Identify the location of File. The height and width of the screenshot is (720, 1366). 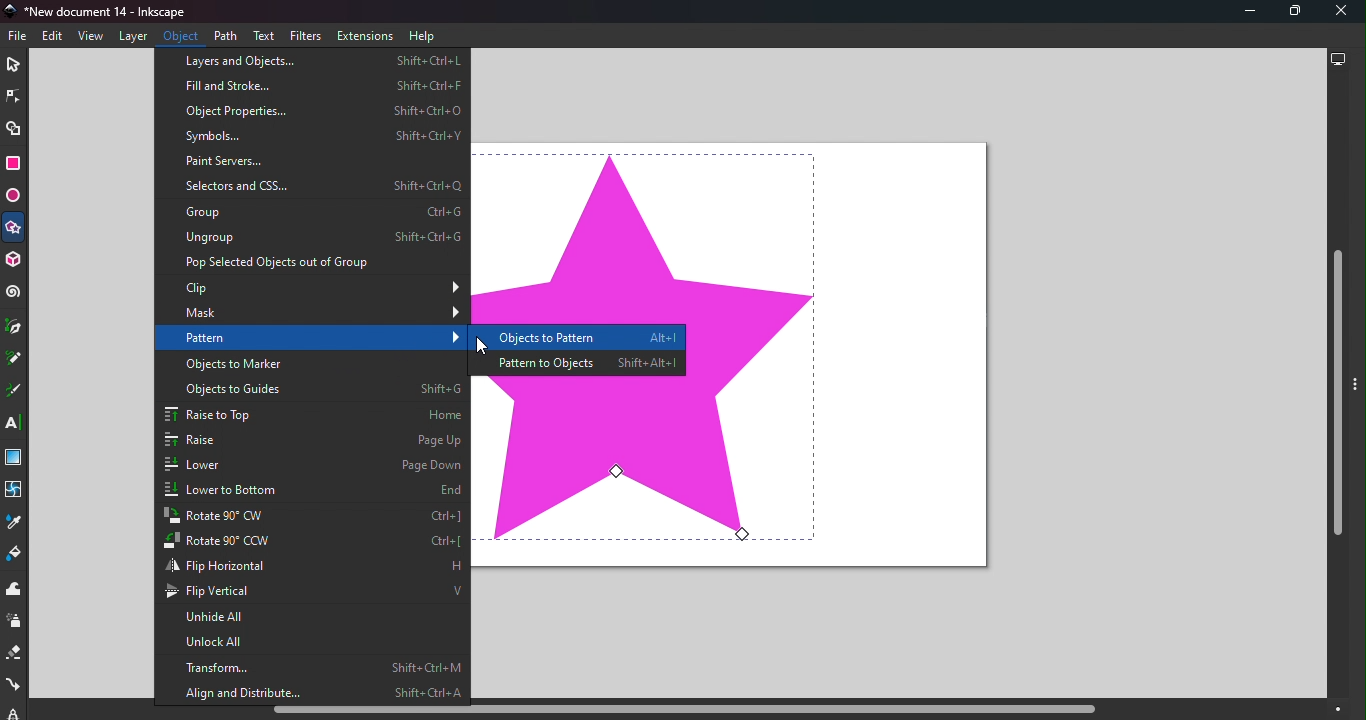
(21, 36).